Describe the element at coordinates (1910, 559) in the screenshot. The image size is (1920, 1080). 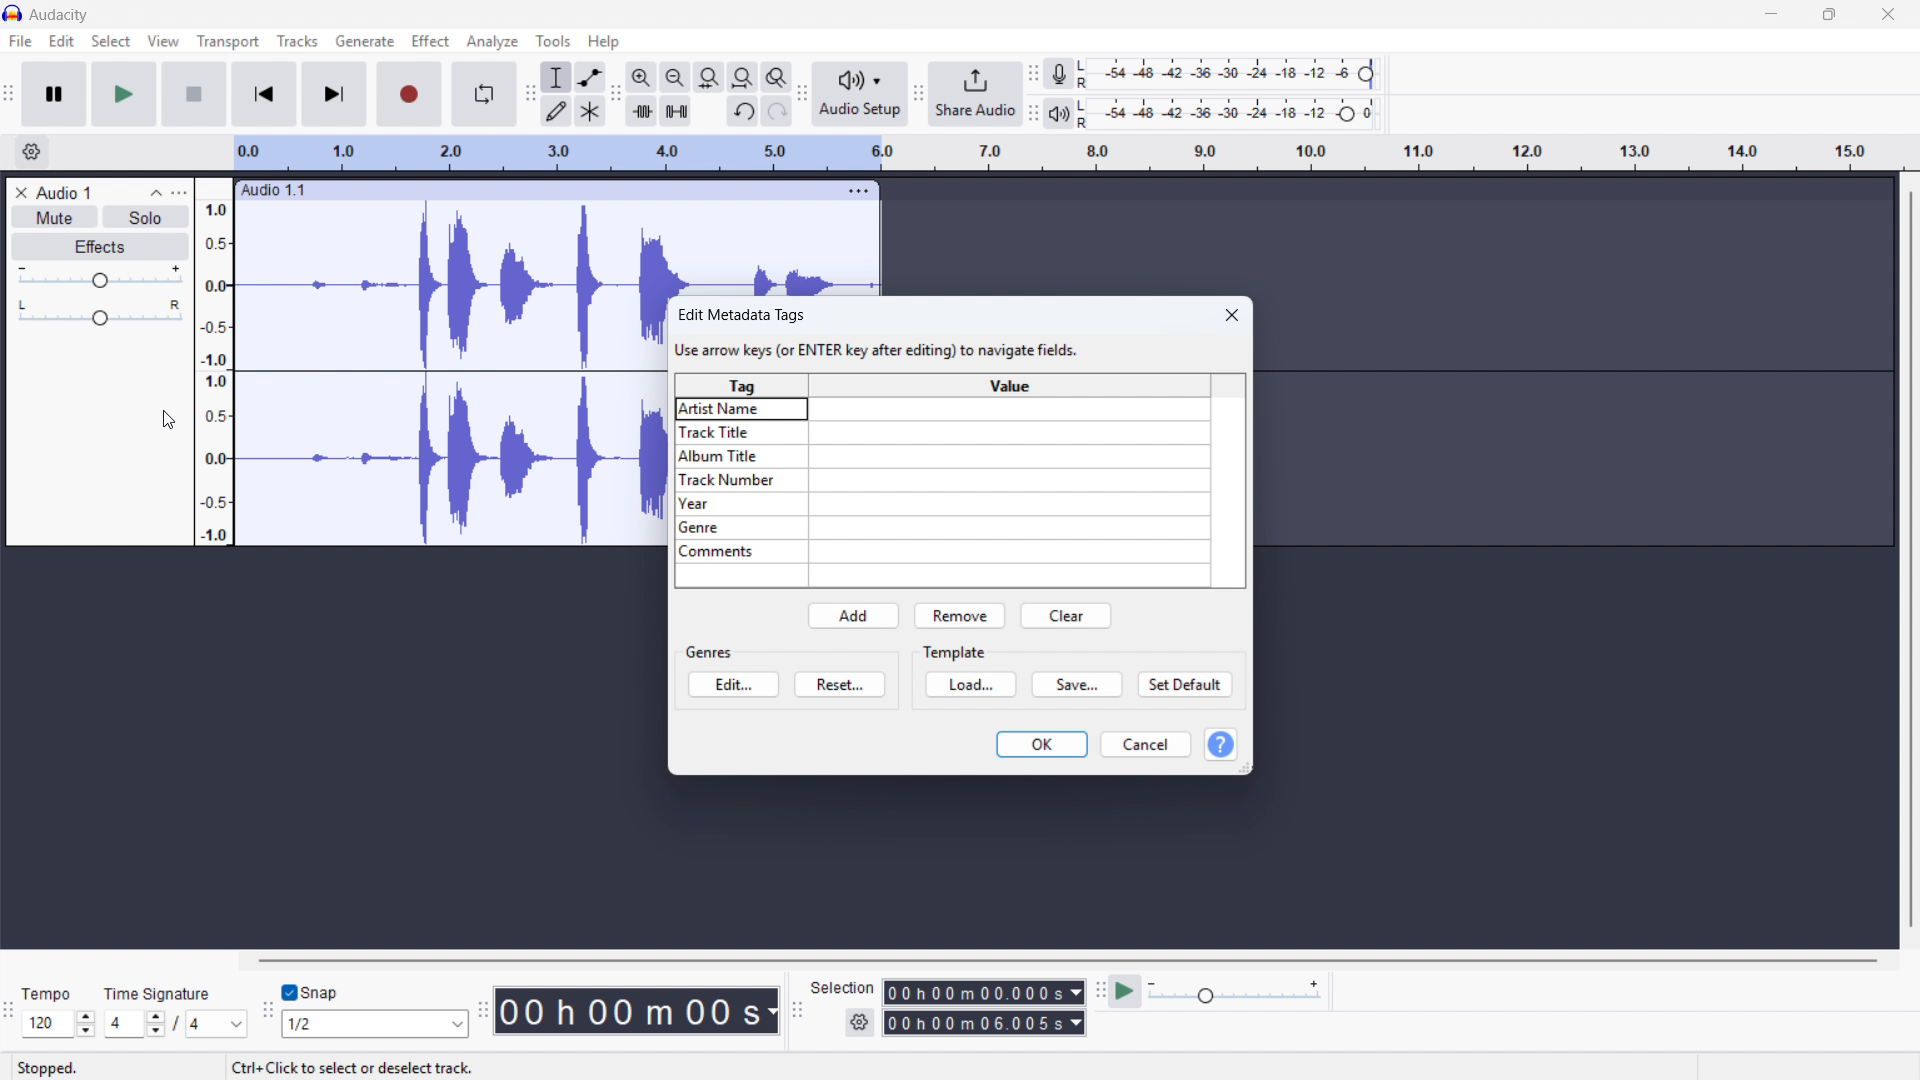
I see `vertical scrollbar` at that location.